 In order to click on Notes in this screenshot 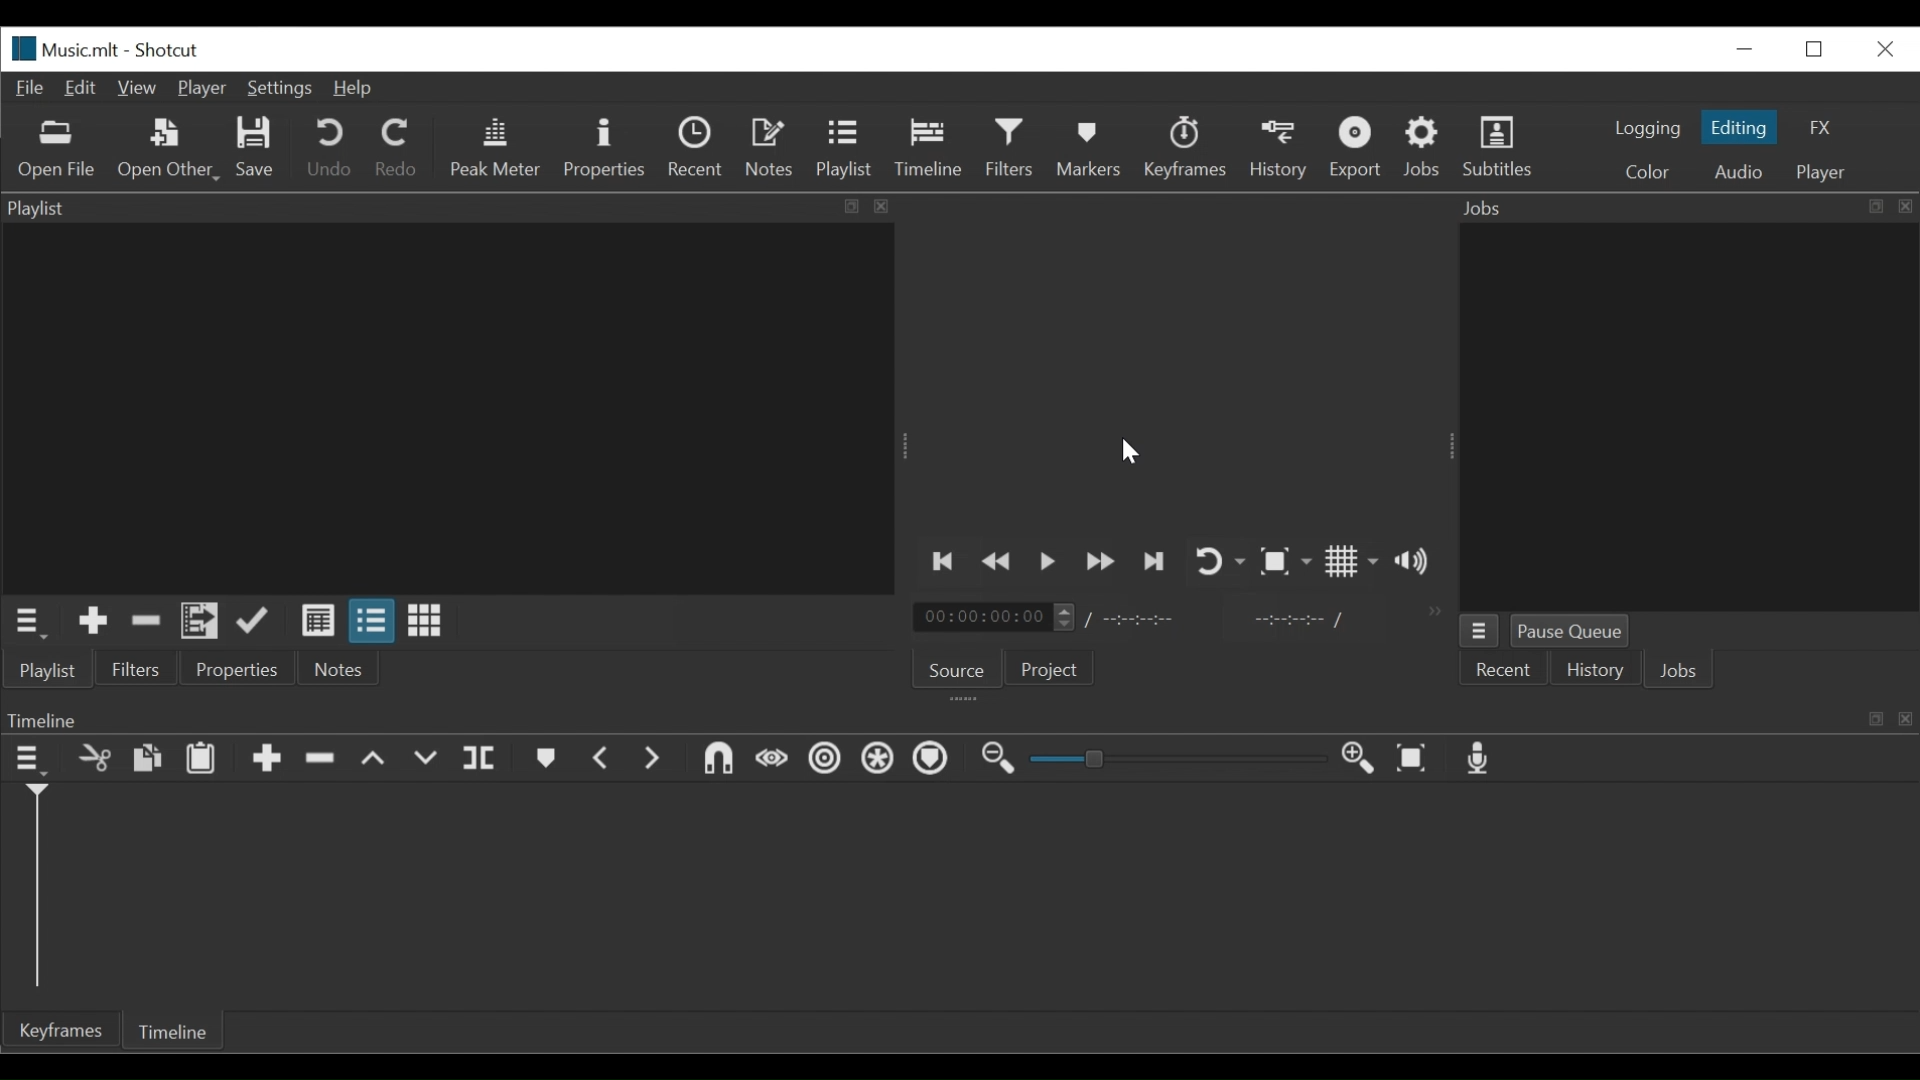, I will do `click(340, 669)`.